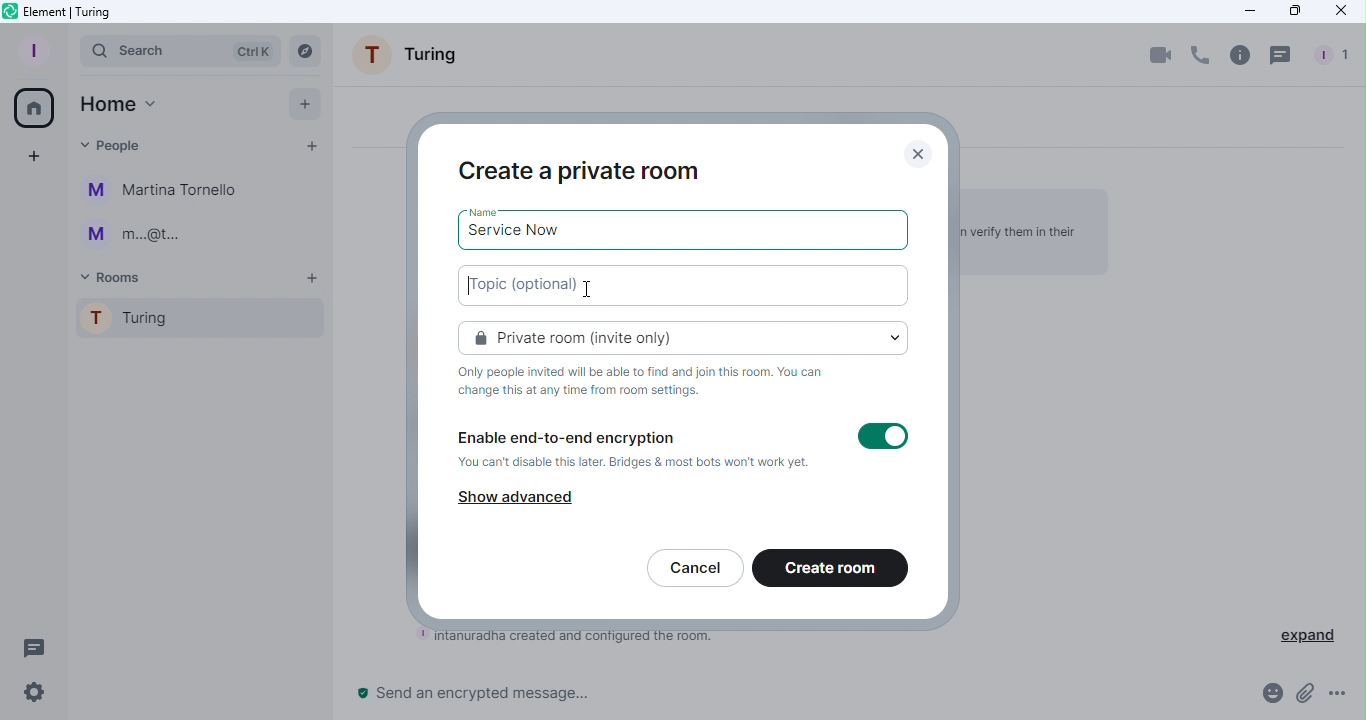  Describe the element at coordinates (688, 336) in the screenshot. I see `Private room` at that location.